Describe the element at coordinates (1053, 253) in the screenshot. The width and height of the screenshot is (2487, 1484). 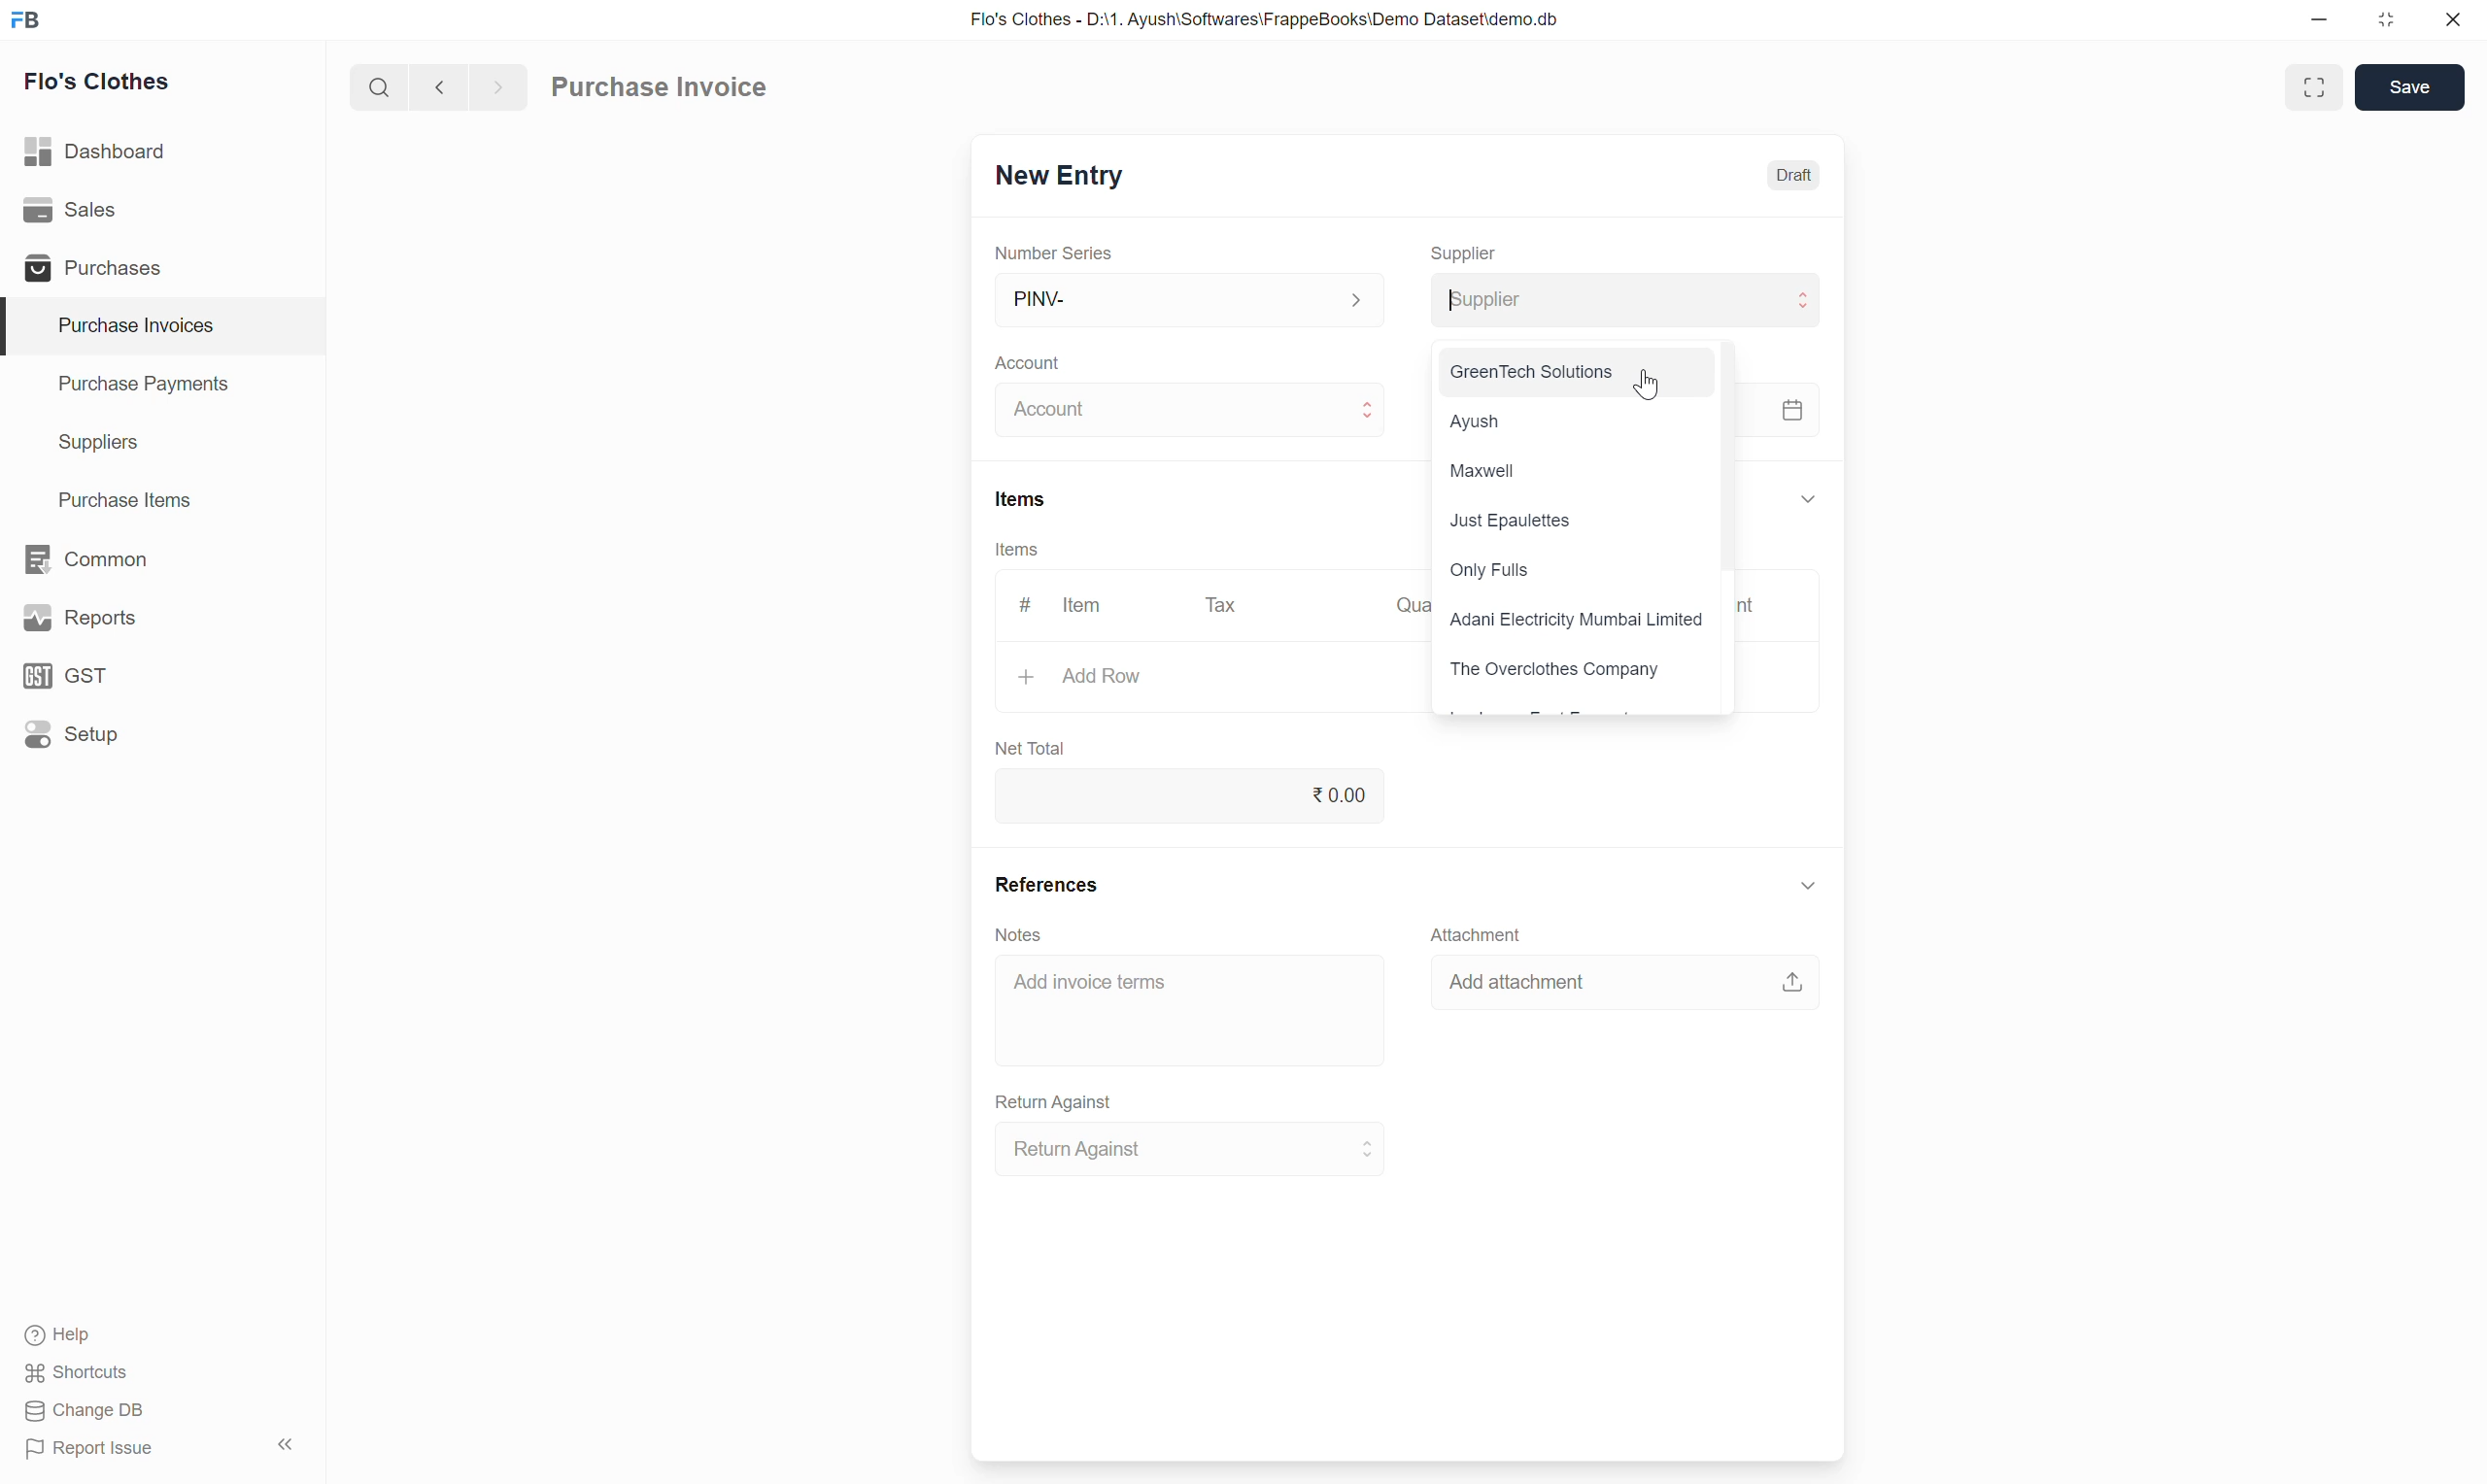
I see `Number Series` at that location.